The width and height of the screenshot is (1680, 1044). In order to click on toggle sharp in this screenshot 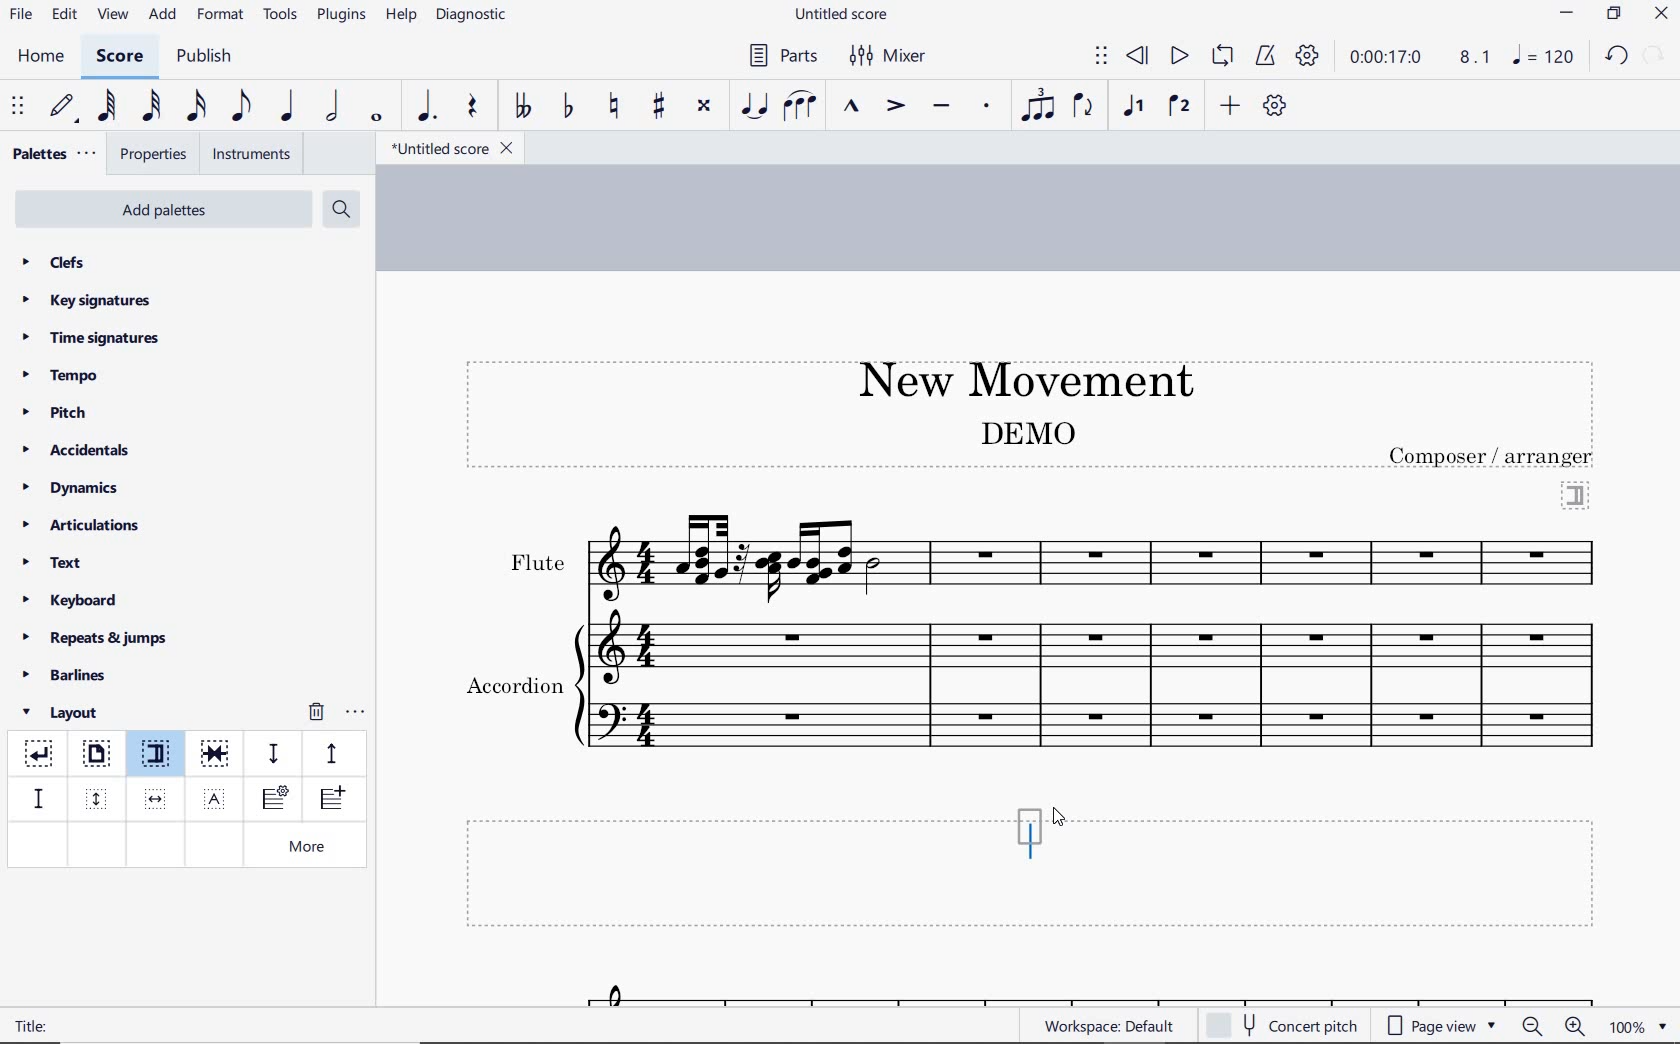, I will do `click(661, 107)`.